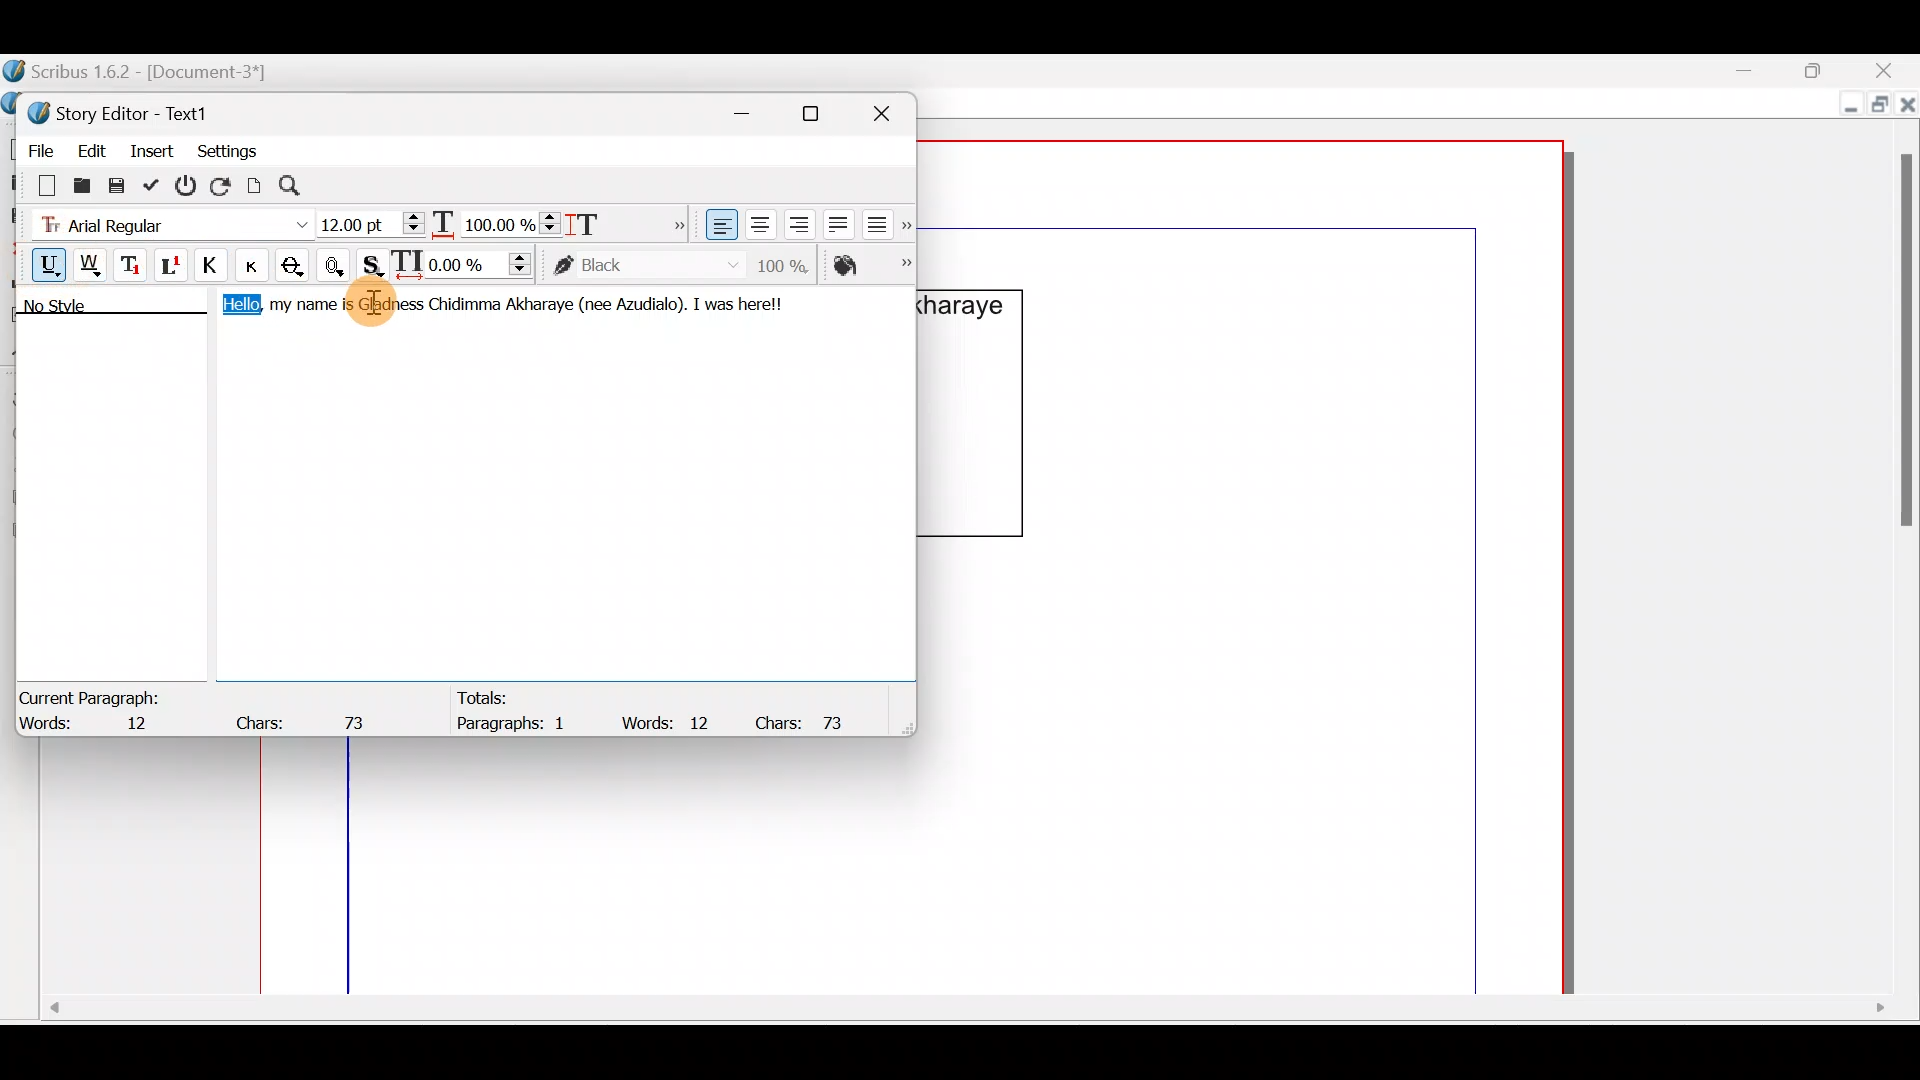  What do you see at coordinates (758, 221) in the screenshot?
I see `Align text center` at bounding box center [758, 221].